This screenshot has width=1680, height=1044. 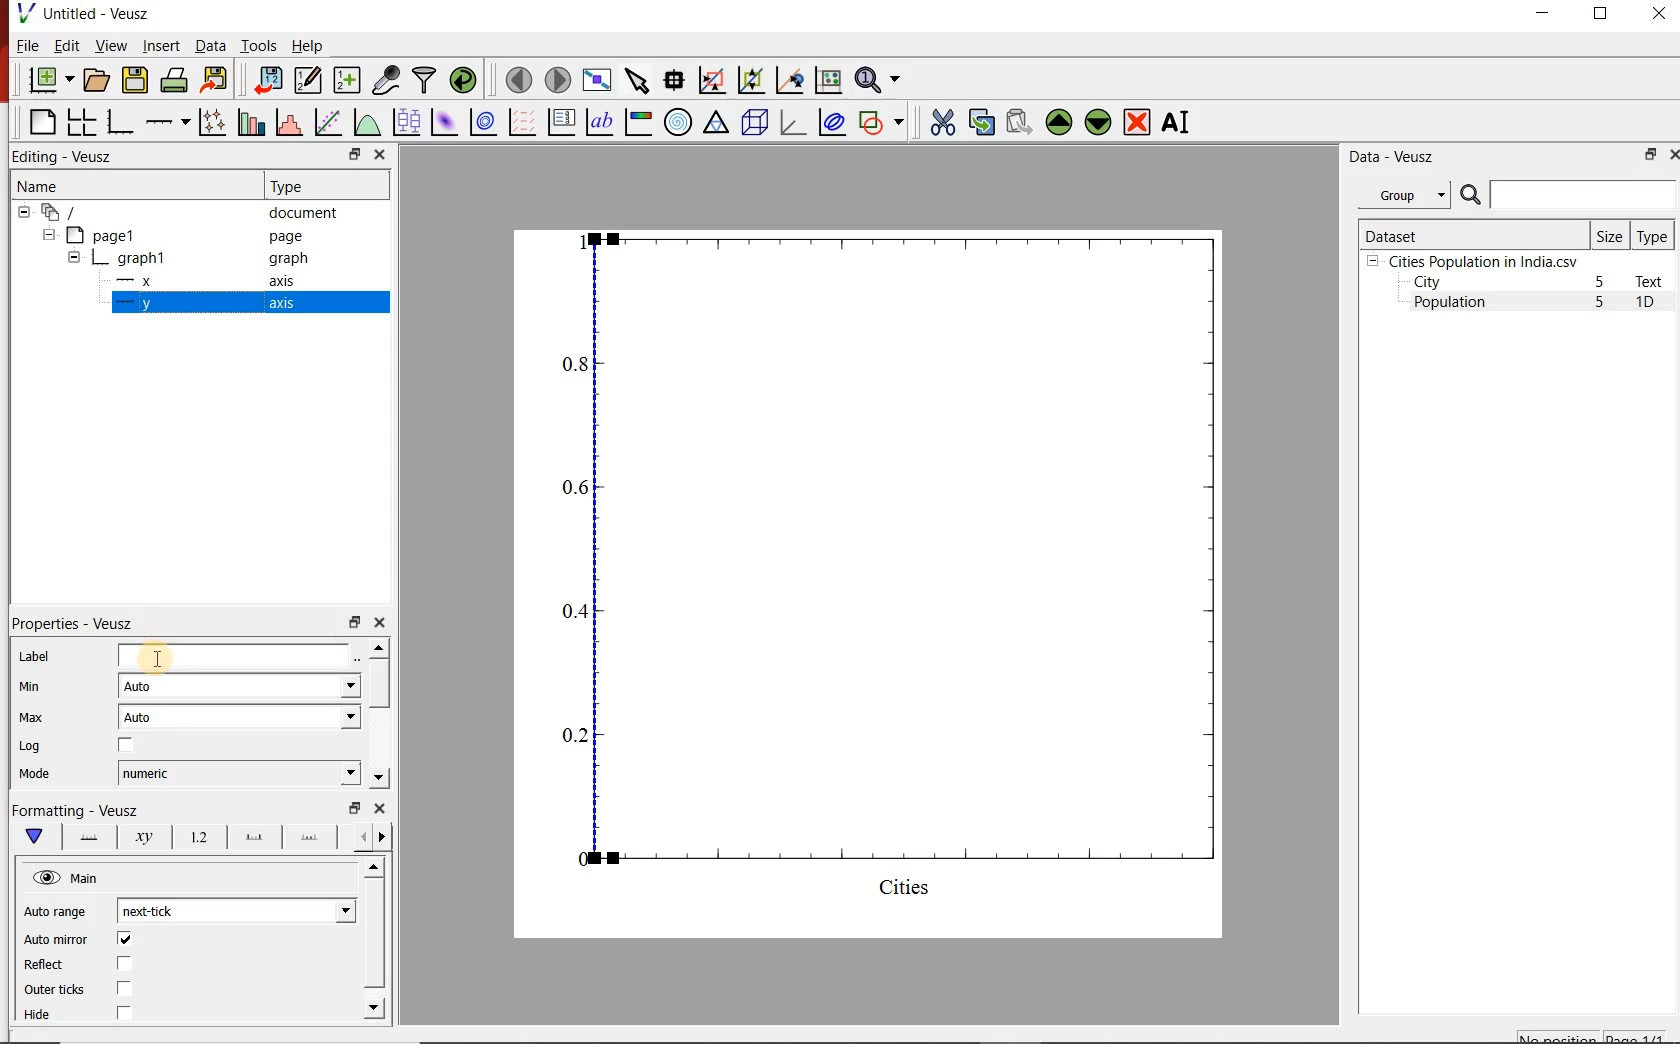 What do you see at coordinates (85, 15) in the screenshot?
I see `Untitled-Veusz` at bounding box center [85, 15].